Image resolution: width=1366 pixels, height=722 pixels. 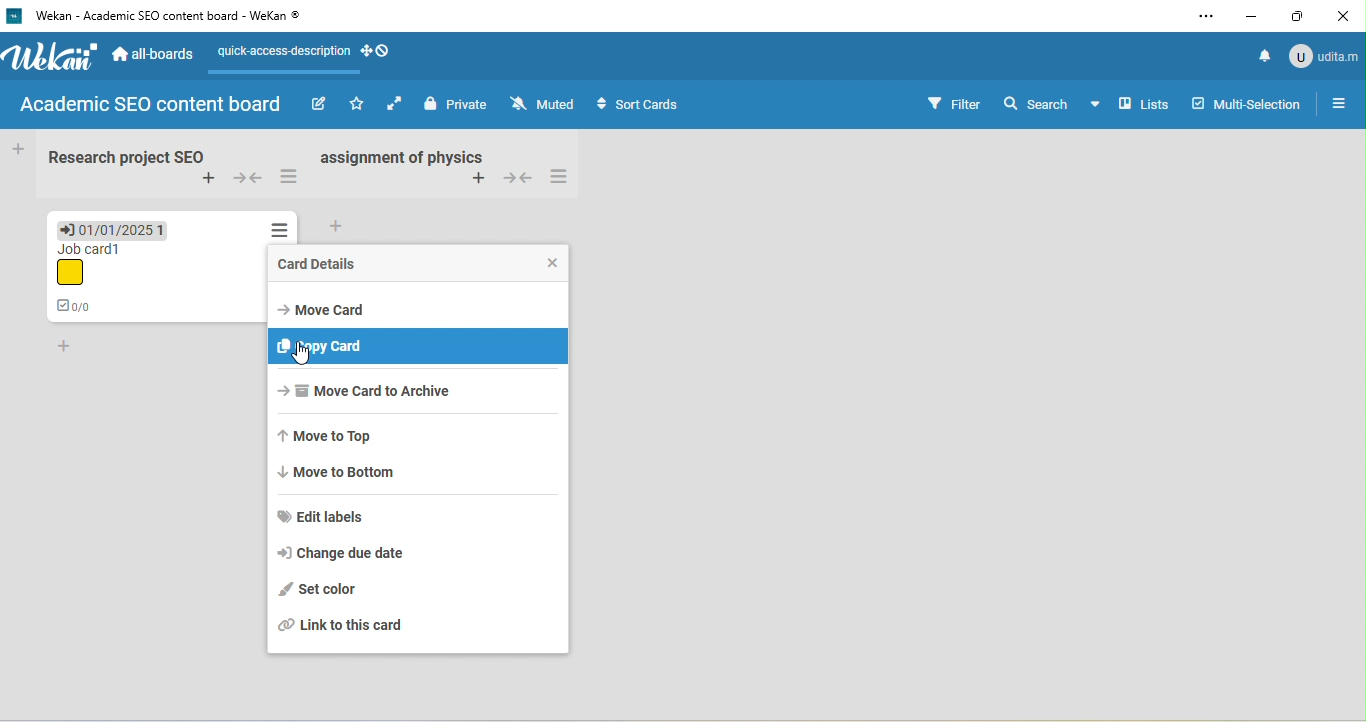 I want to click on add swimlane, so click(x=211, y=181).